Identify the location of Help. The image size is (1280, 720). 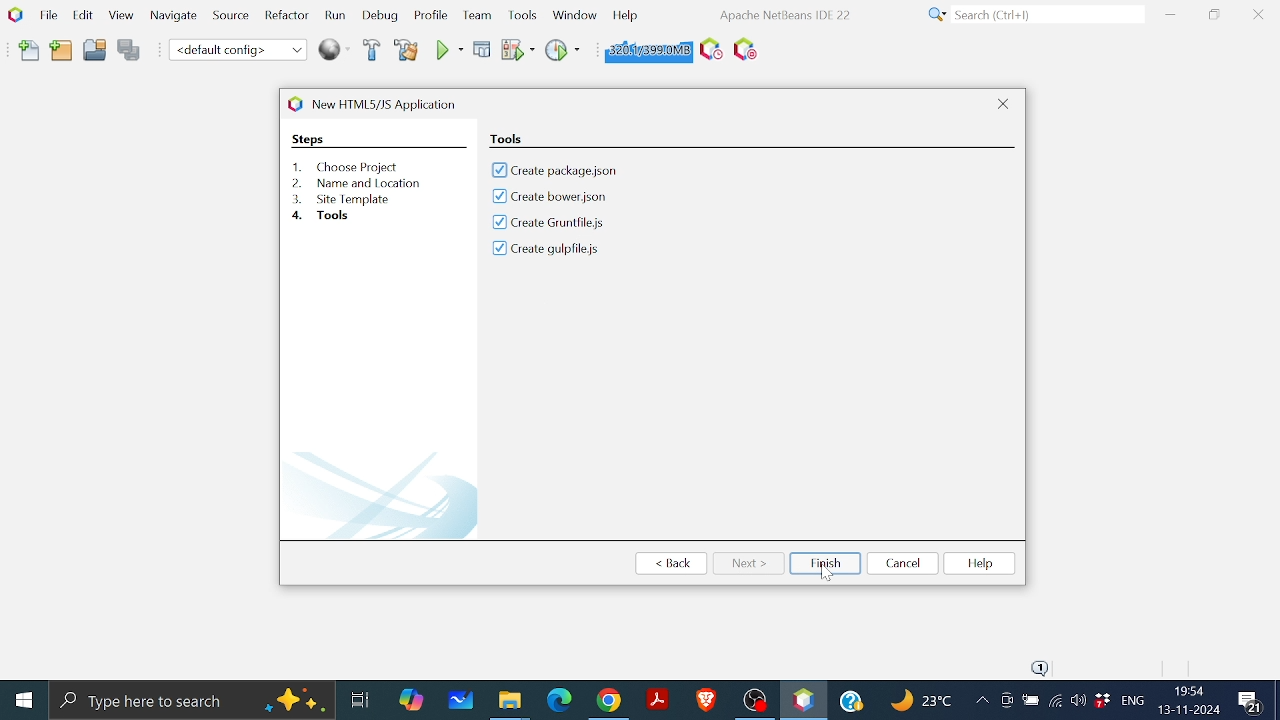
(625, 14).